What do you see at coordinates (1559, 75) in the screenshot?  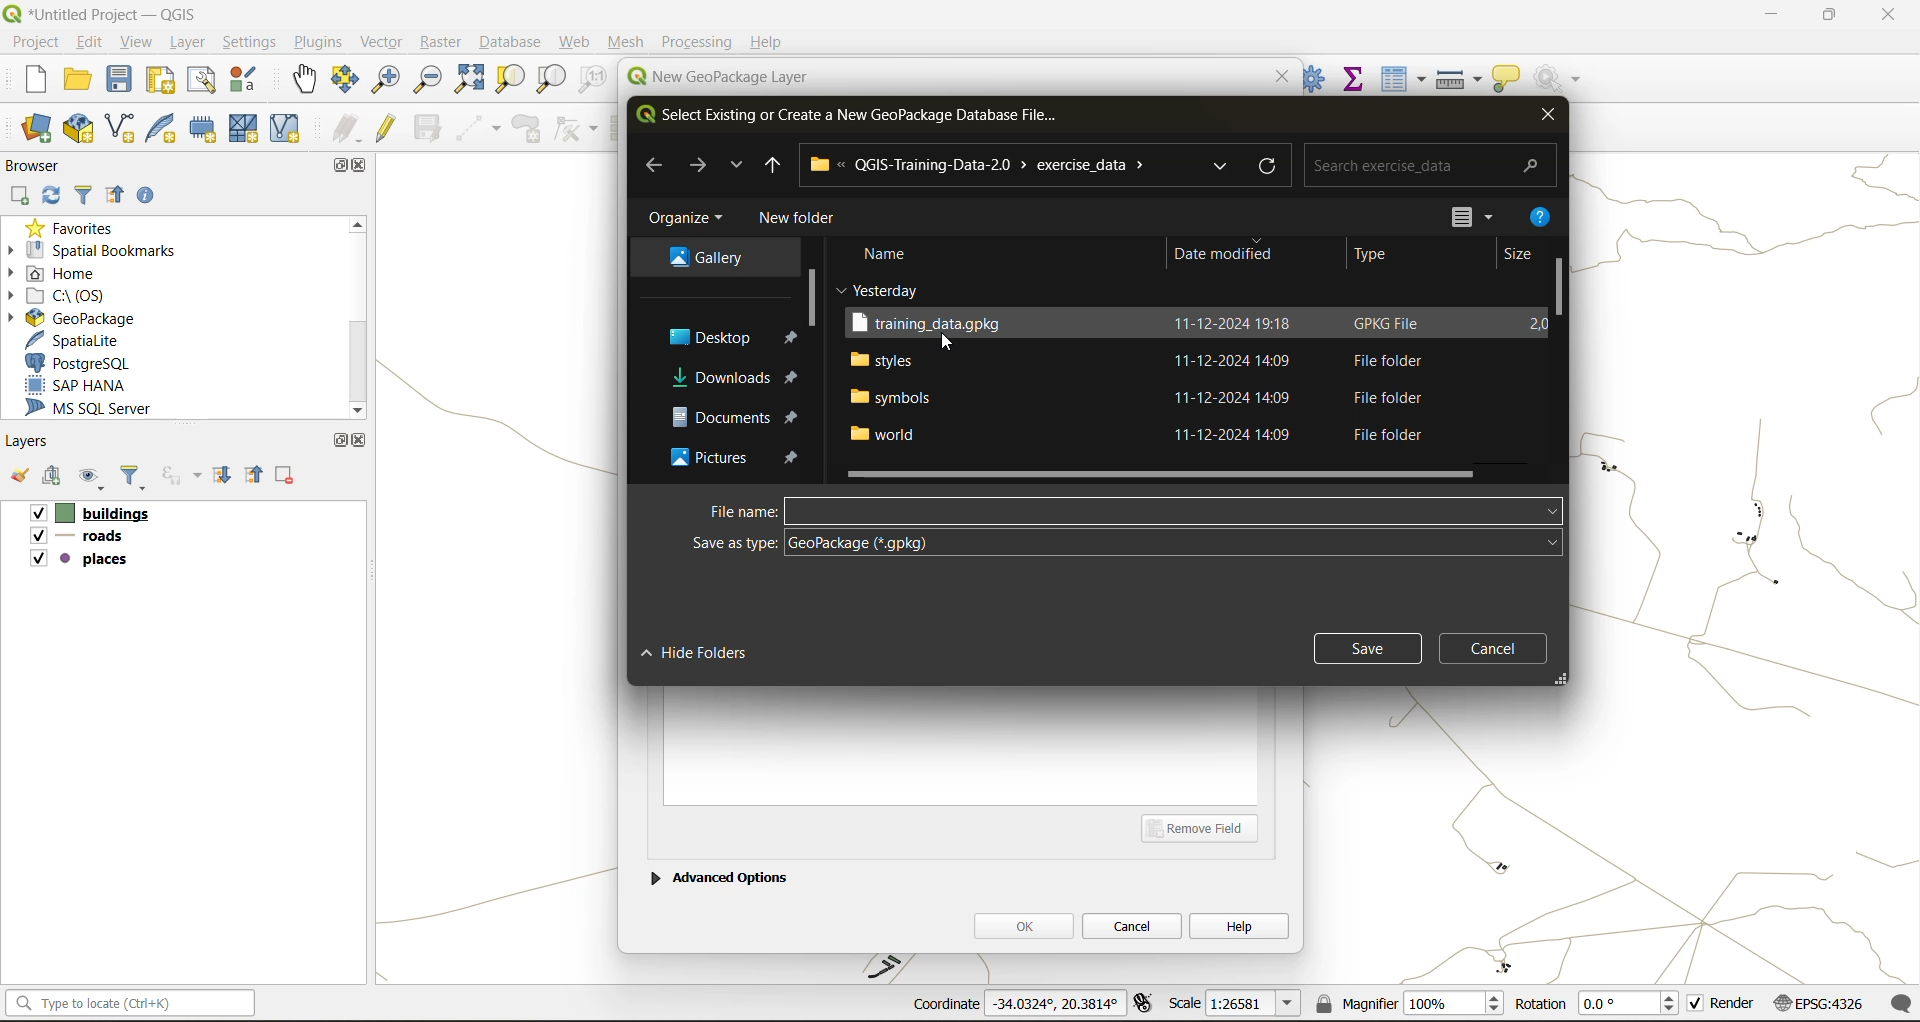 I see `no action` at bounding box center [1559, 75].